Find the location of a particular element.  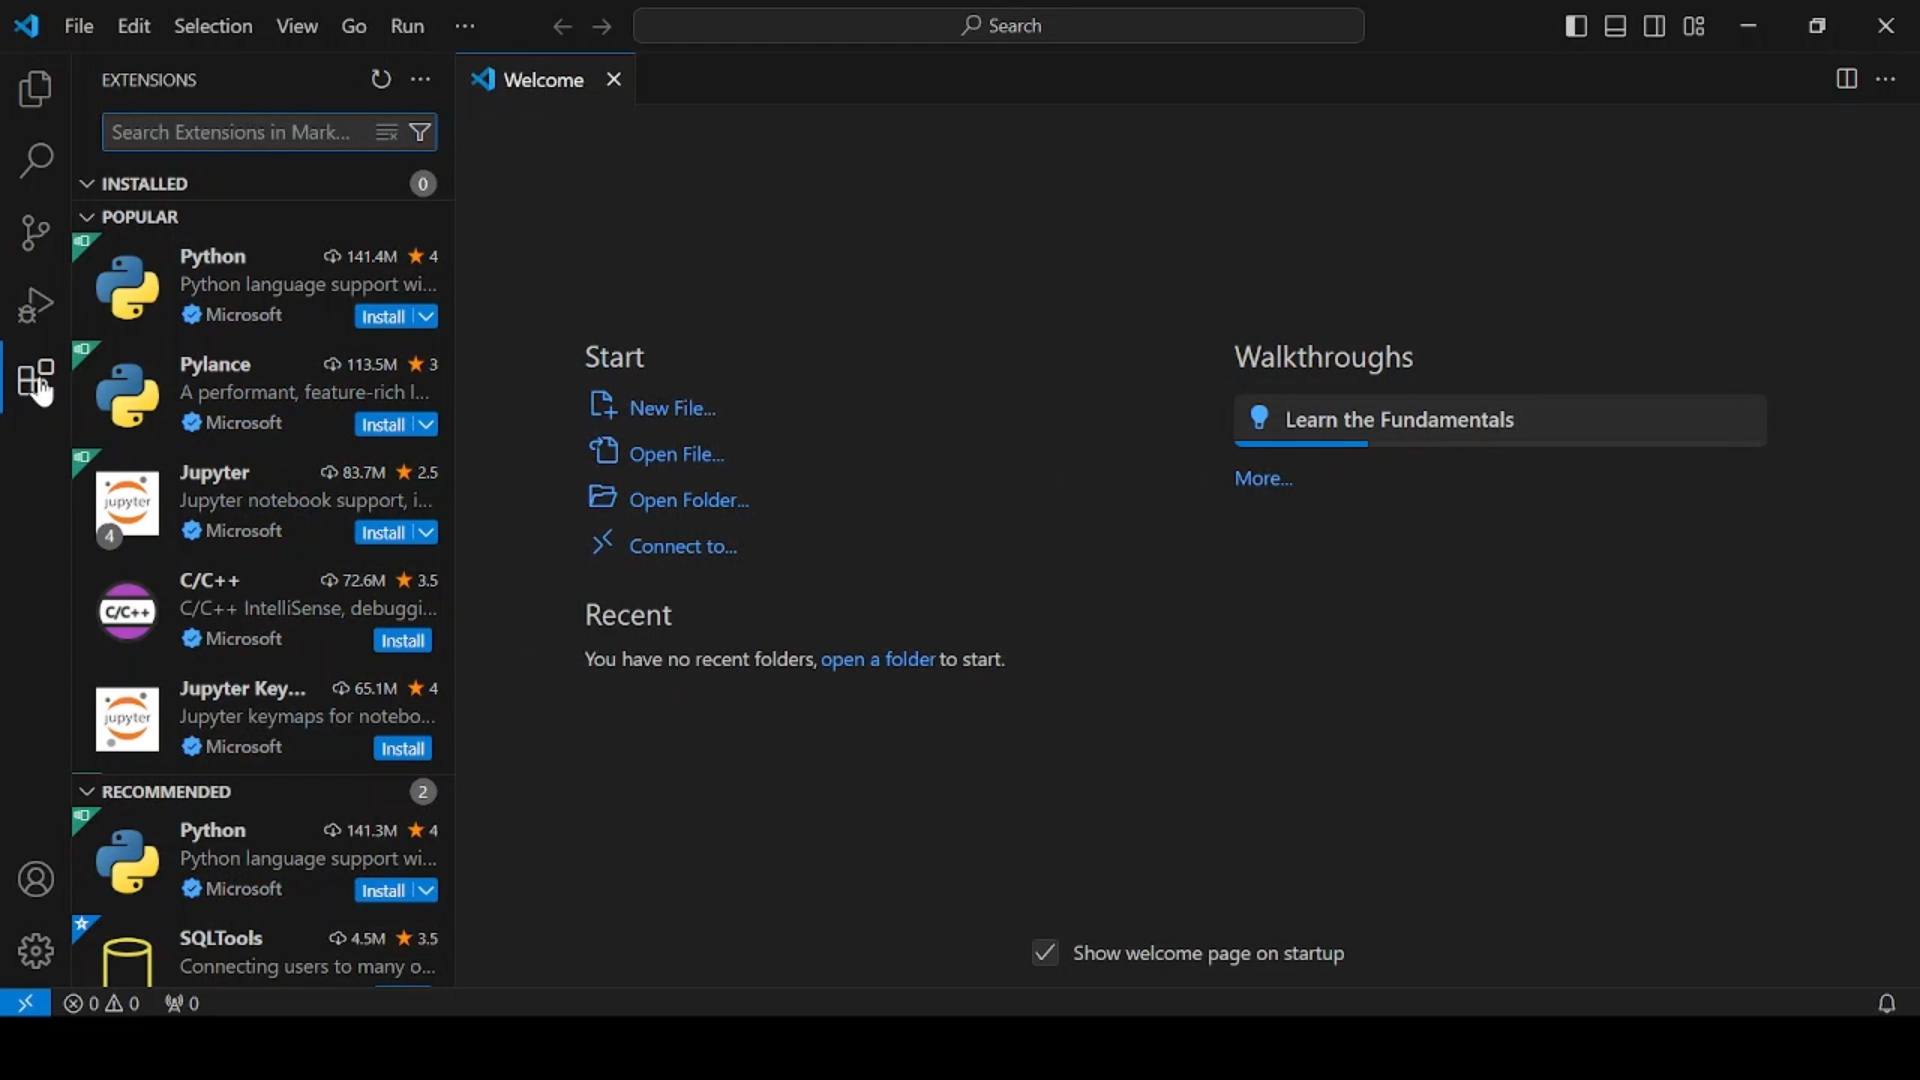

learn the fundamentals is located at coordinates (1566, 422).